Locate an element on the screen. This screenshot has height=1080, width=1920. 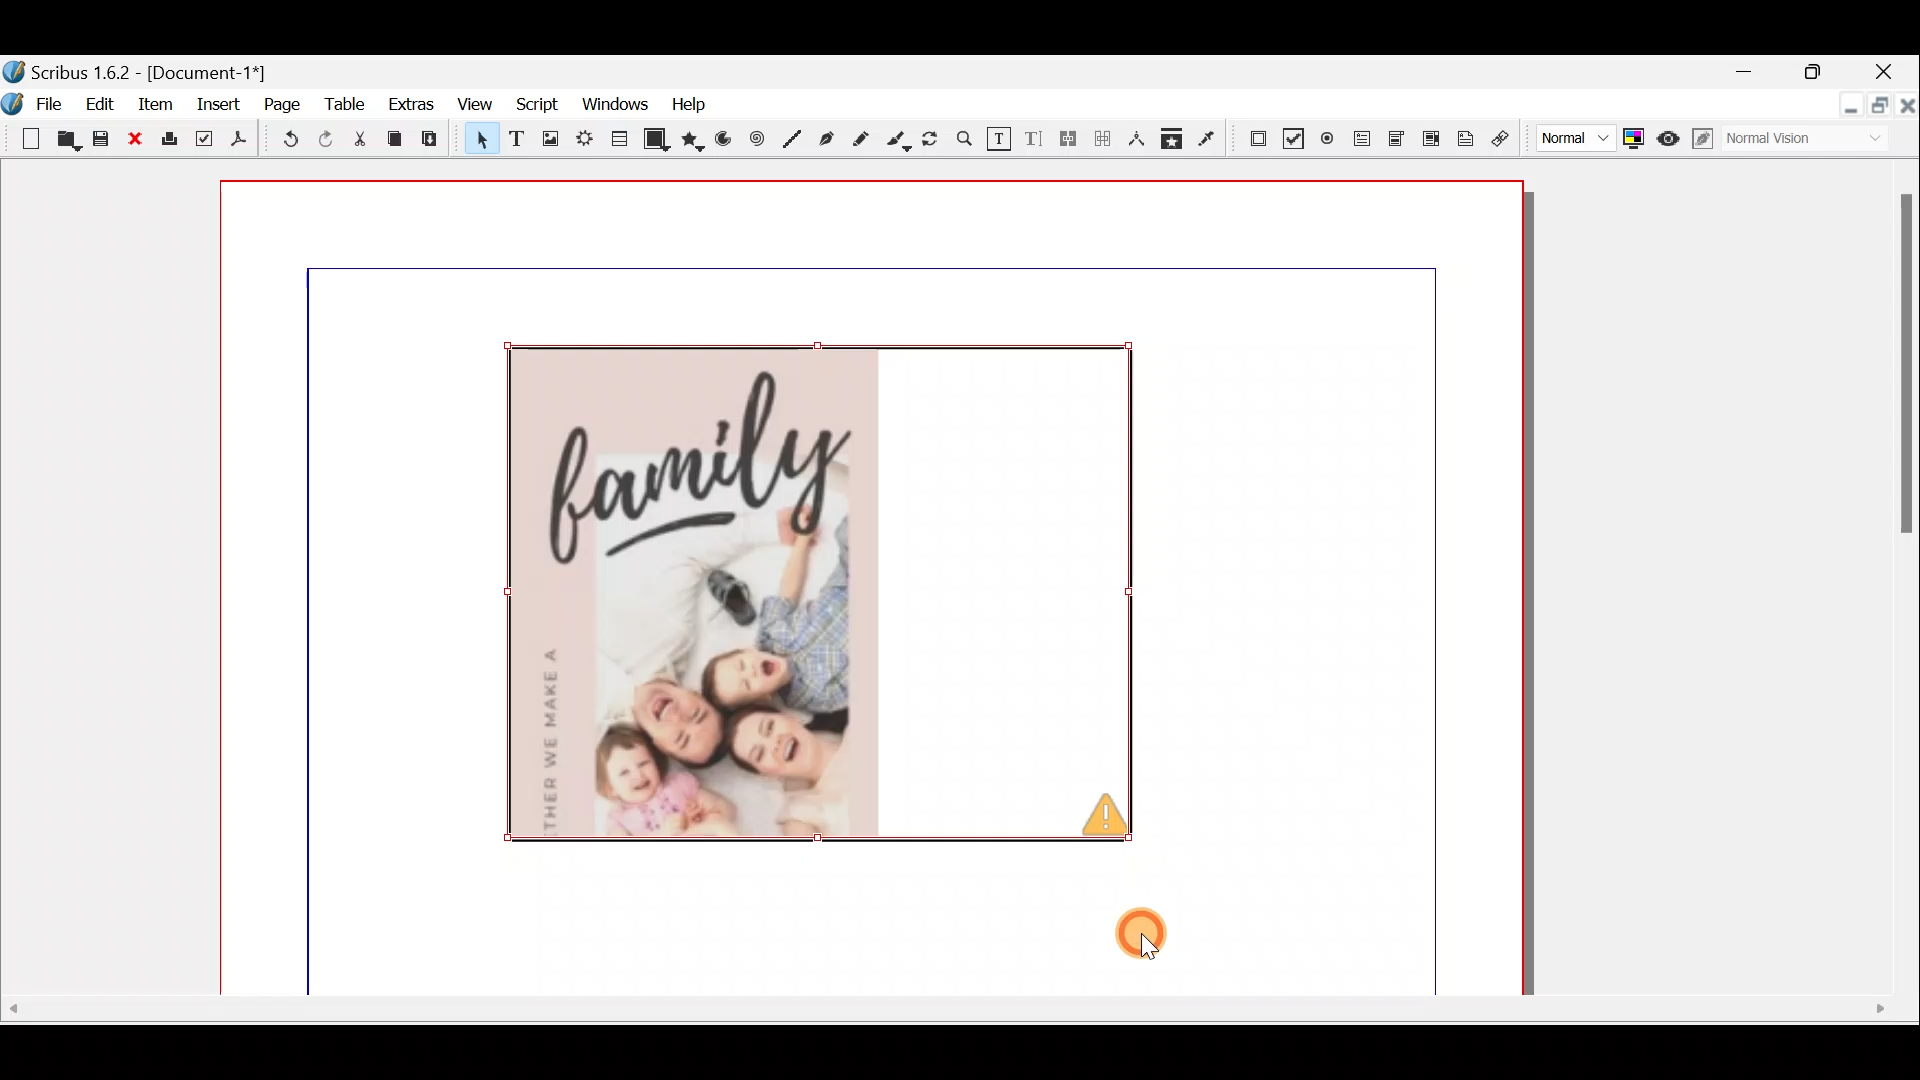
Calligraphic line is located at coordinates (898, 141).